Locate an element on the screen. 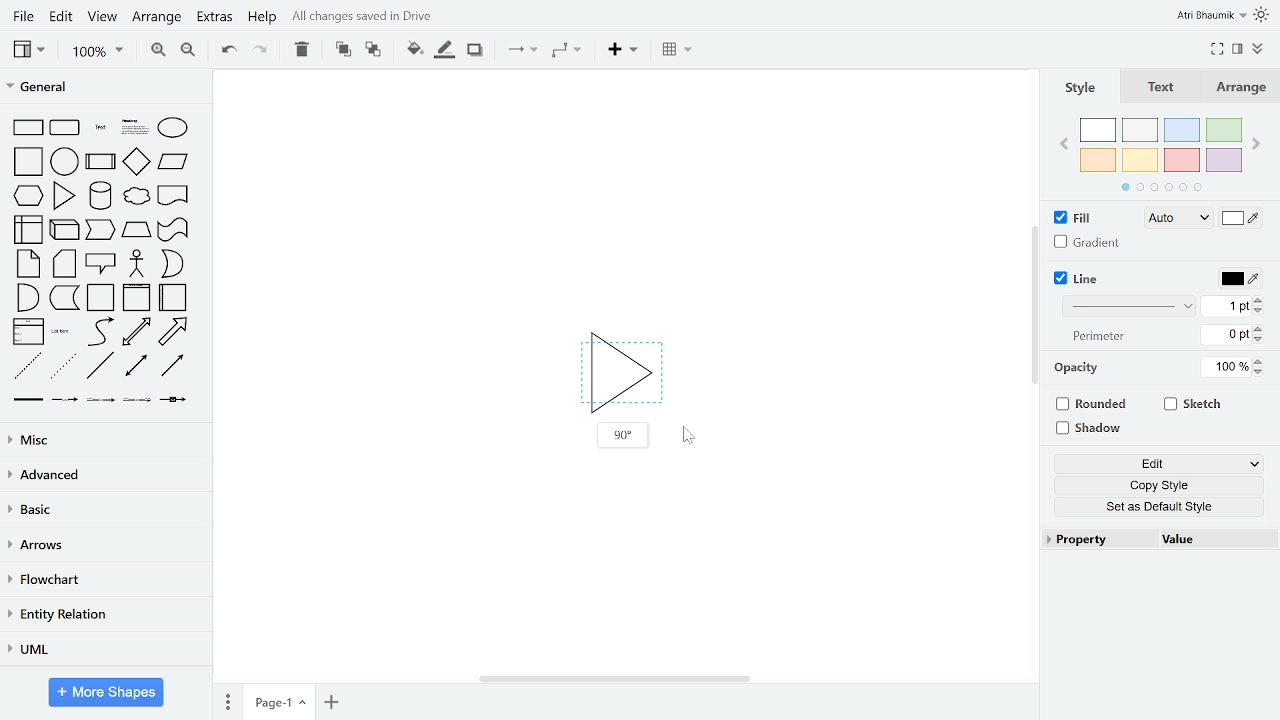 The image size is (1280, 720). cloud is located at coordinates (136, 196).